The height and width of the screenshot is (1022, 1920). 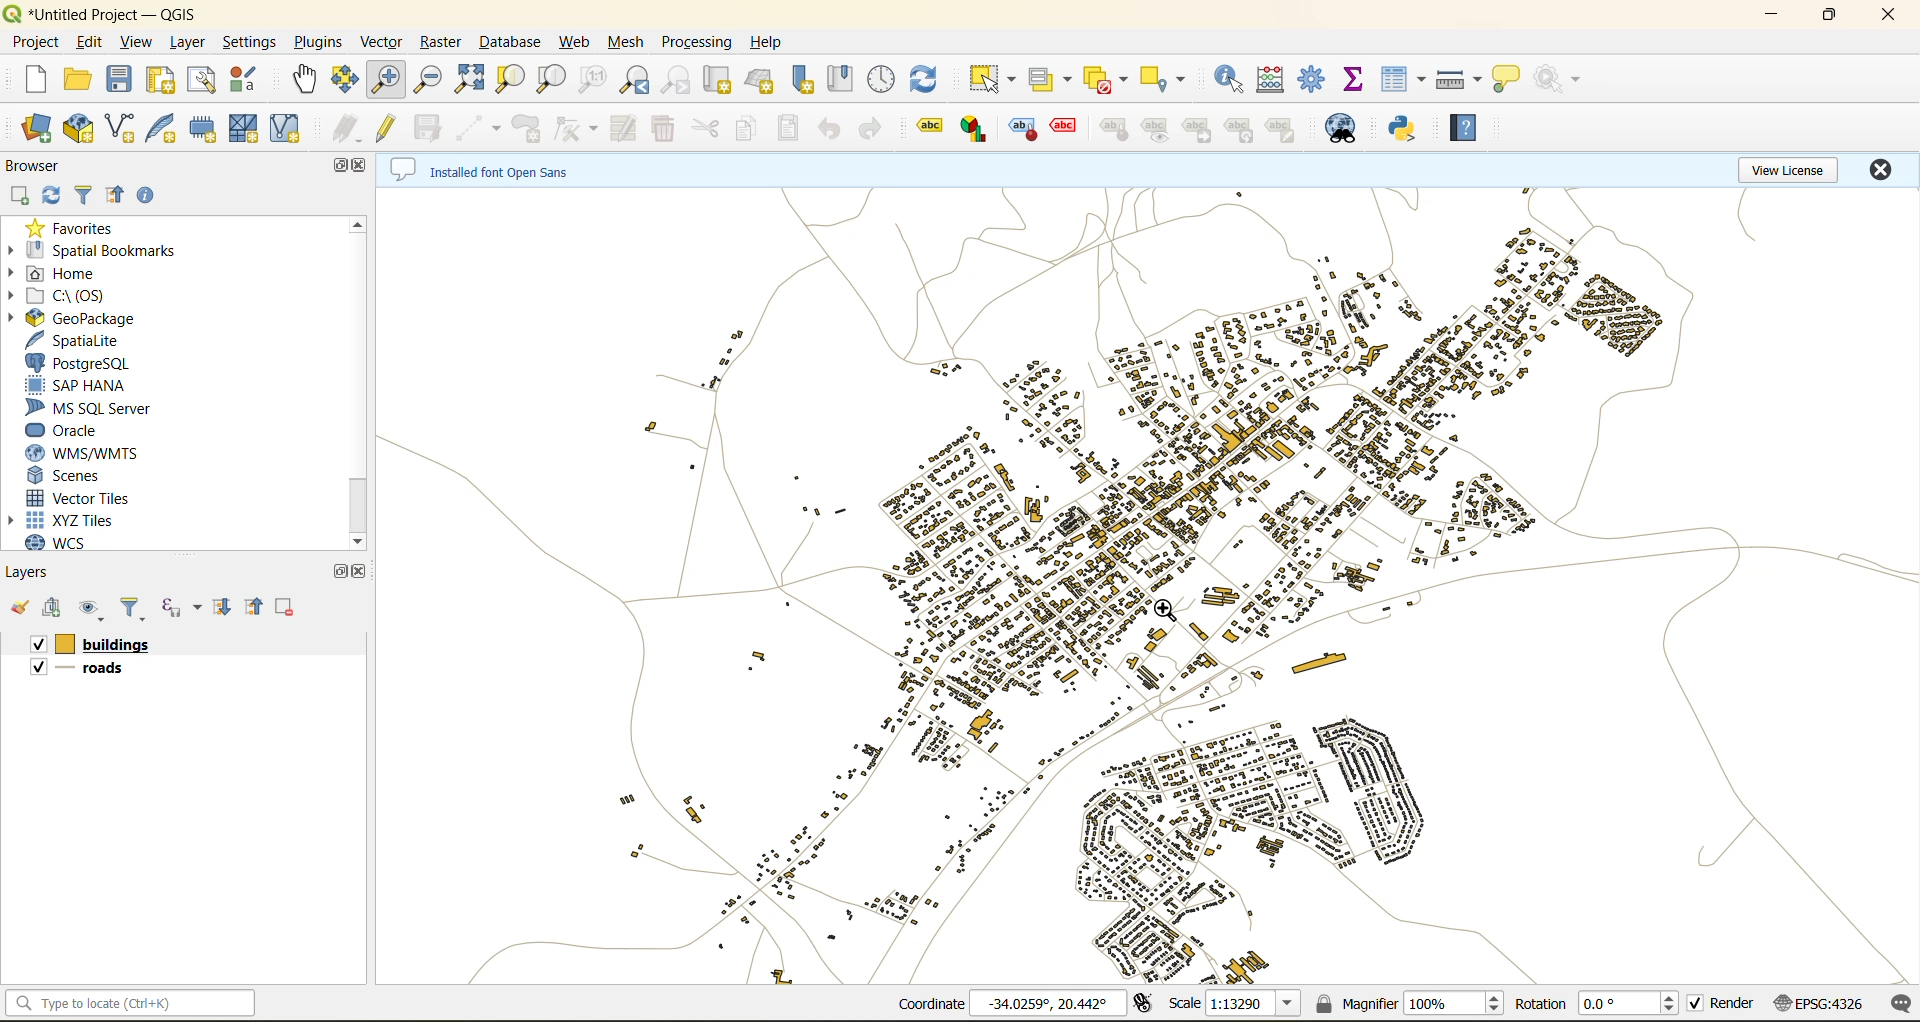 What do you see at coordinates (1145, 578) in the screenshot?
I see `layers` at bounding box center [1145, 578].